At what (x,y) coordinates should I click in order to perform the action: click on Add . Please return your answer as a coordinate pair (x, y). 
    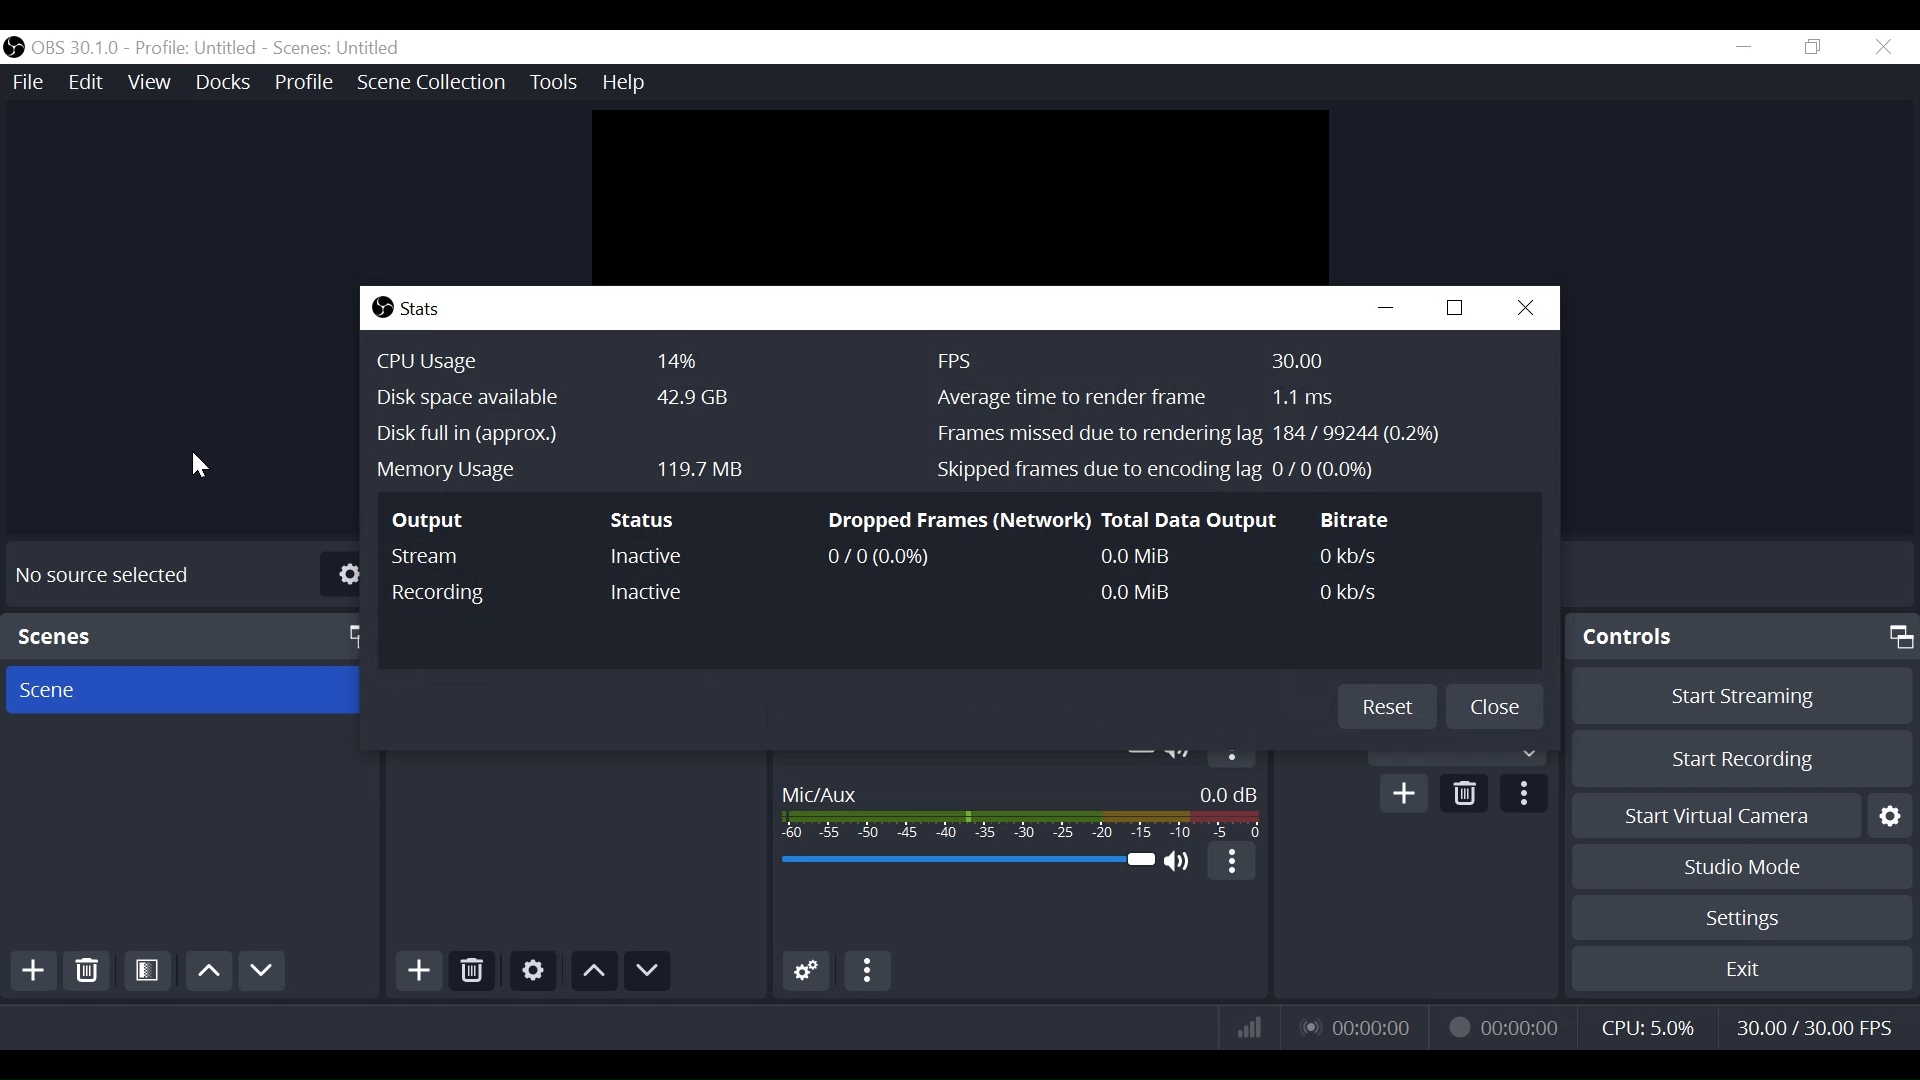
    Looking at the image, I should click on (1405, 795).